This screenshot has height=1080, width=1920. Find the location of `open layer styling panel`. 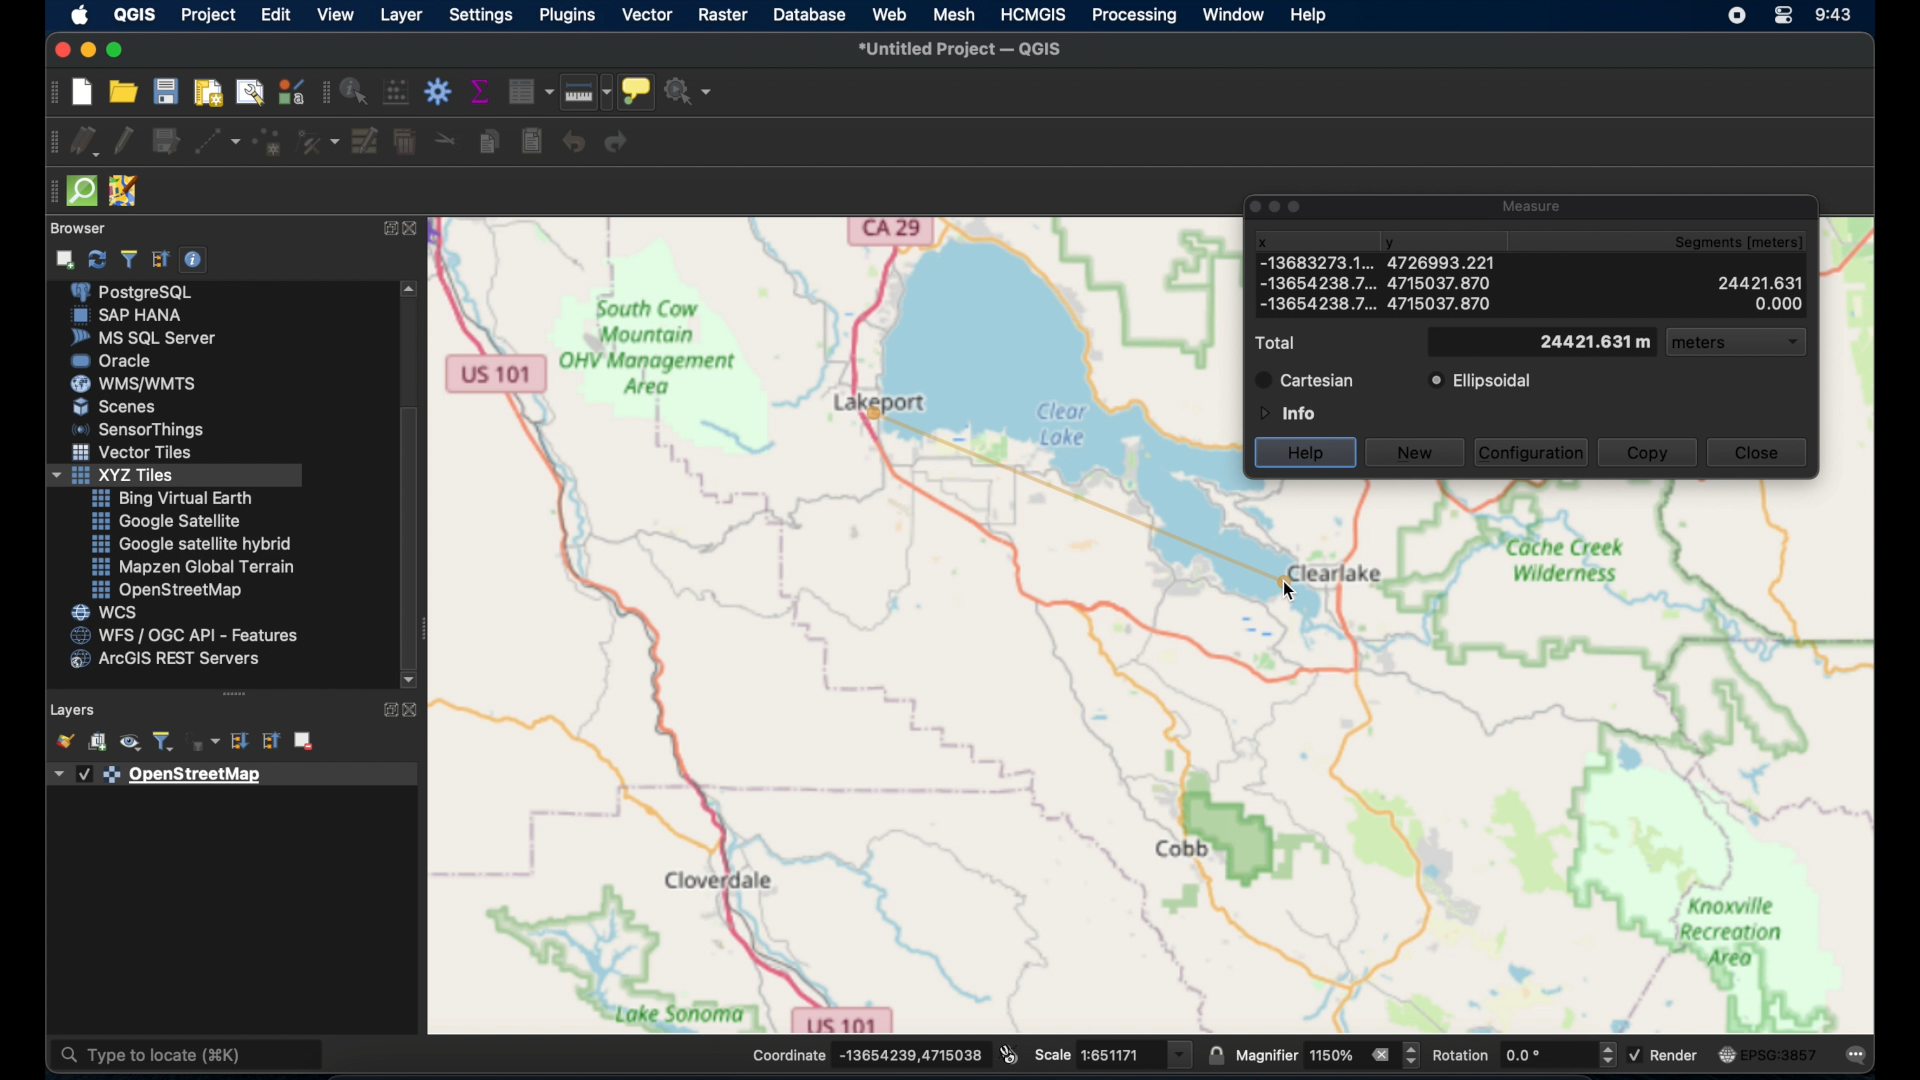

open layer styling panel is located at coordinates (64, 741).